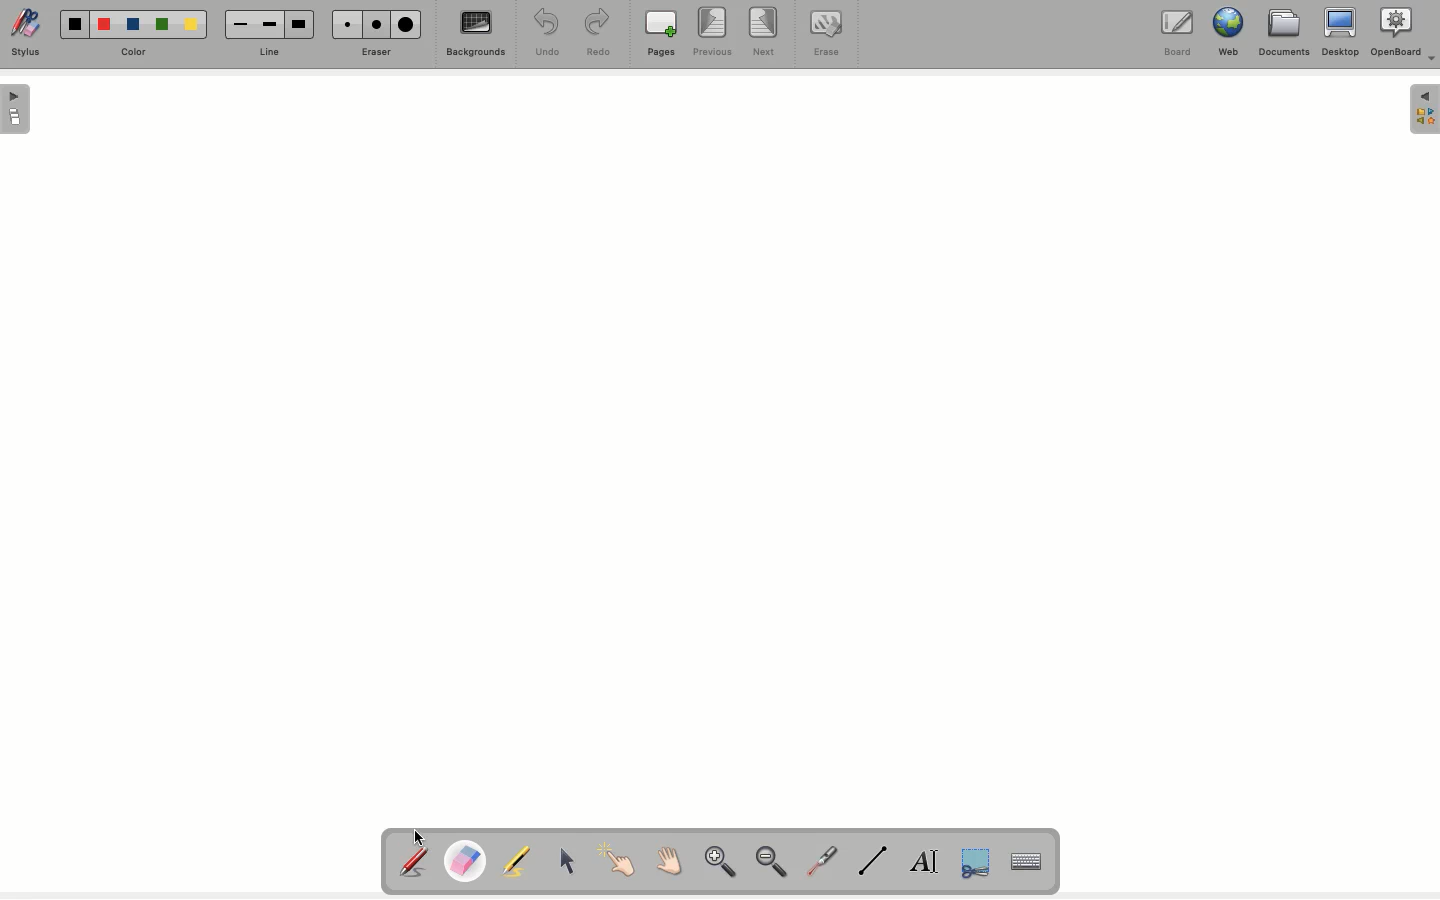  What do you see at coordinates (520, 861) in the screenshot?
I see `Highlighter` at bounding box center [520, 861].